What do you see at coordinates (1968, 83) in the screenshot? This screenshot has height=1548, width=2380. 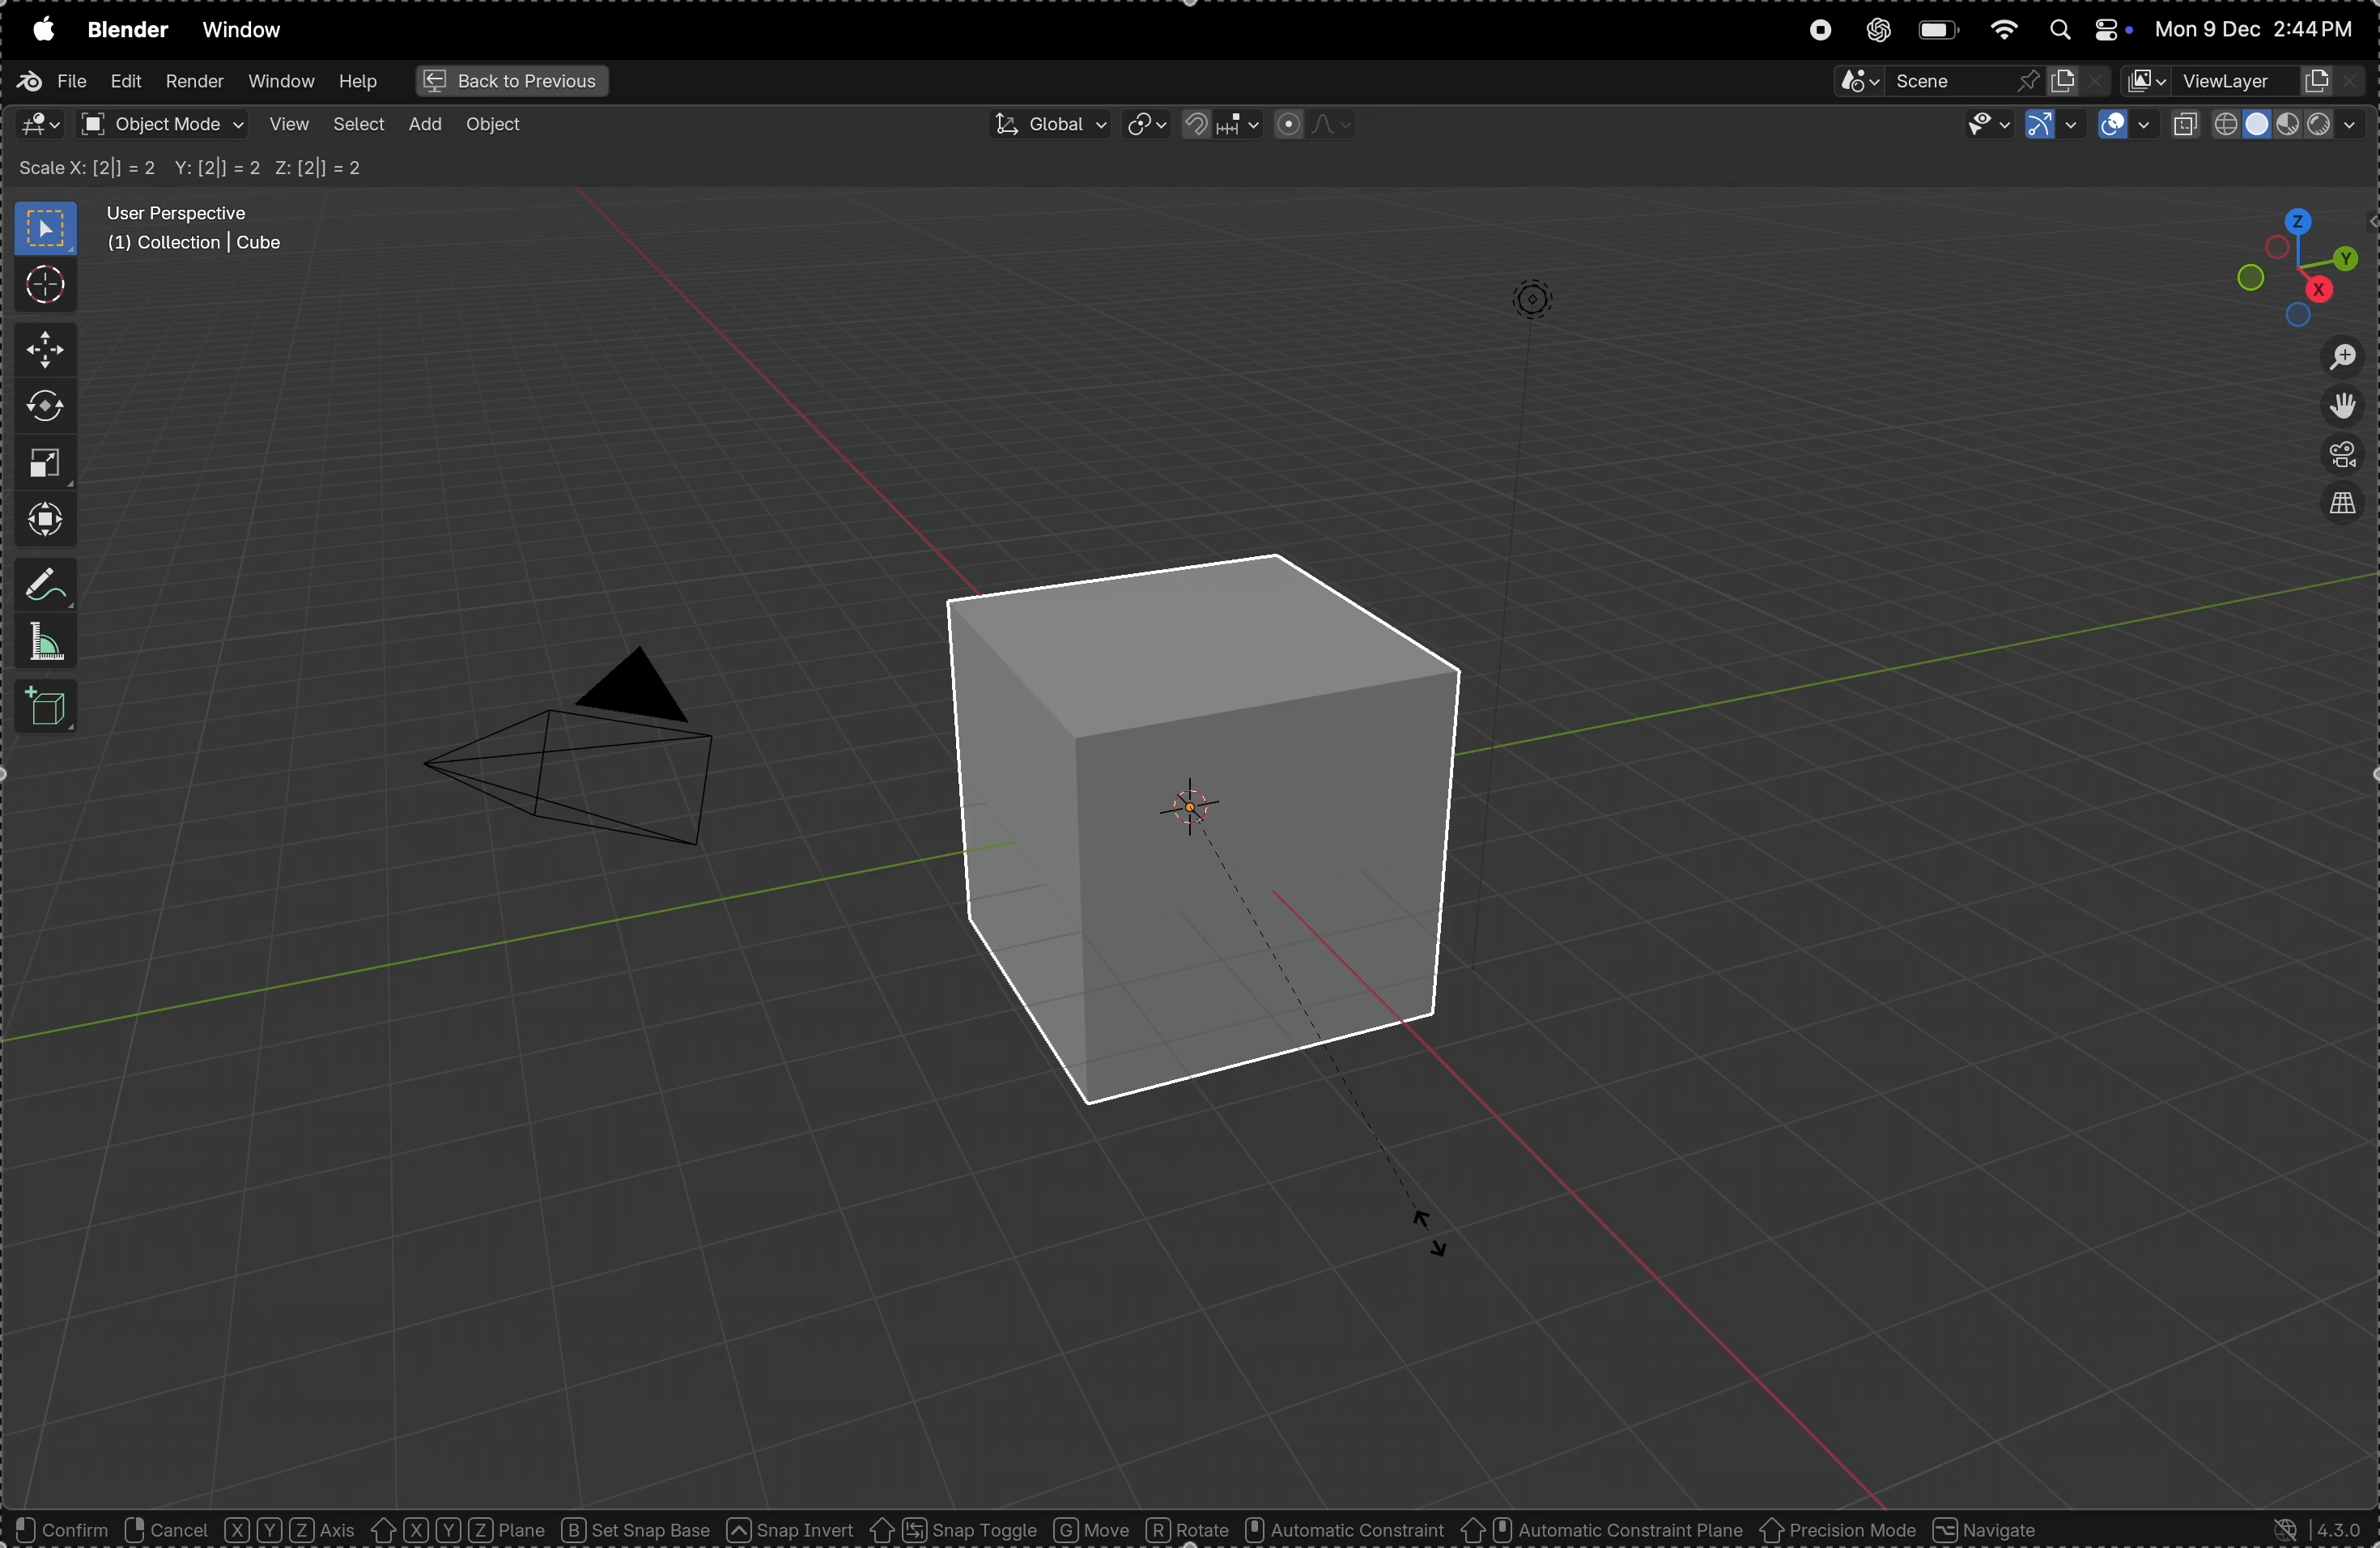 I see `secene` at bounding box center [1968, 83].